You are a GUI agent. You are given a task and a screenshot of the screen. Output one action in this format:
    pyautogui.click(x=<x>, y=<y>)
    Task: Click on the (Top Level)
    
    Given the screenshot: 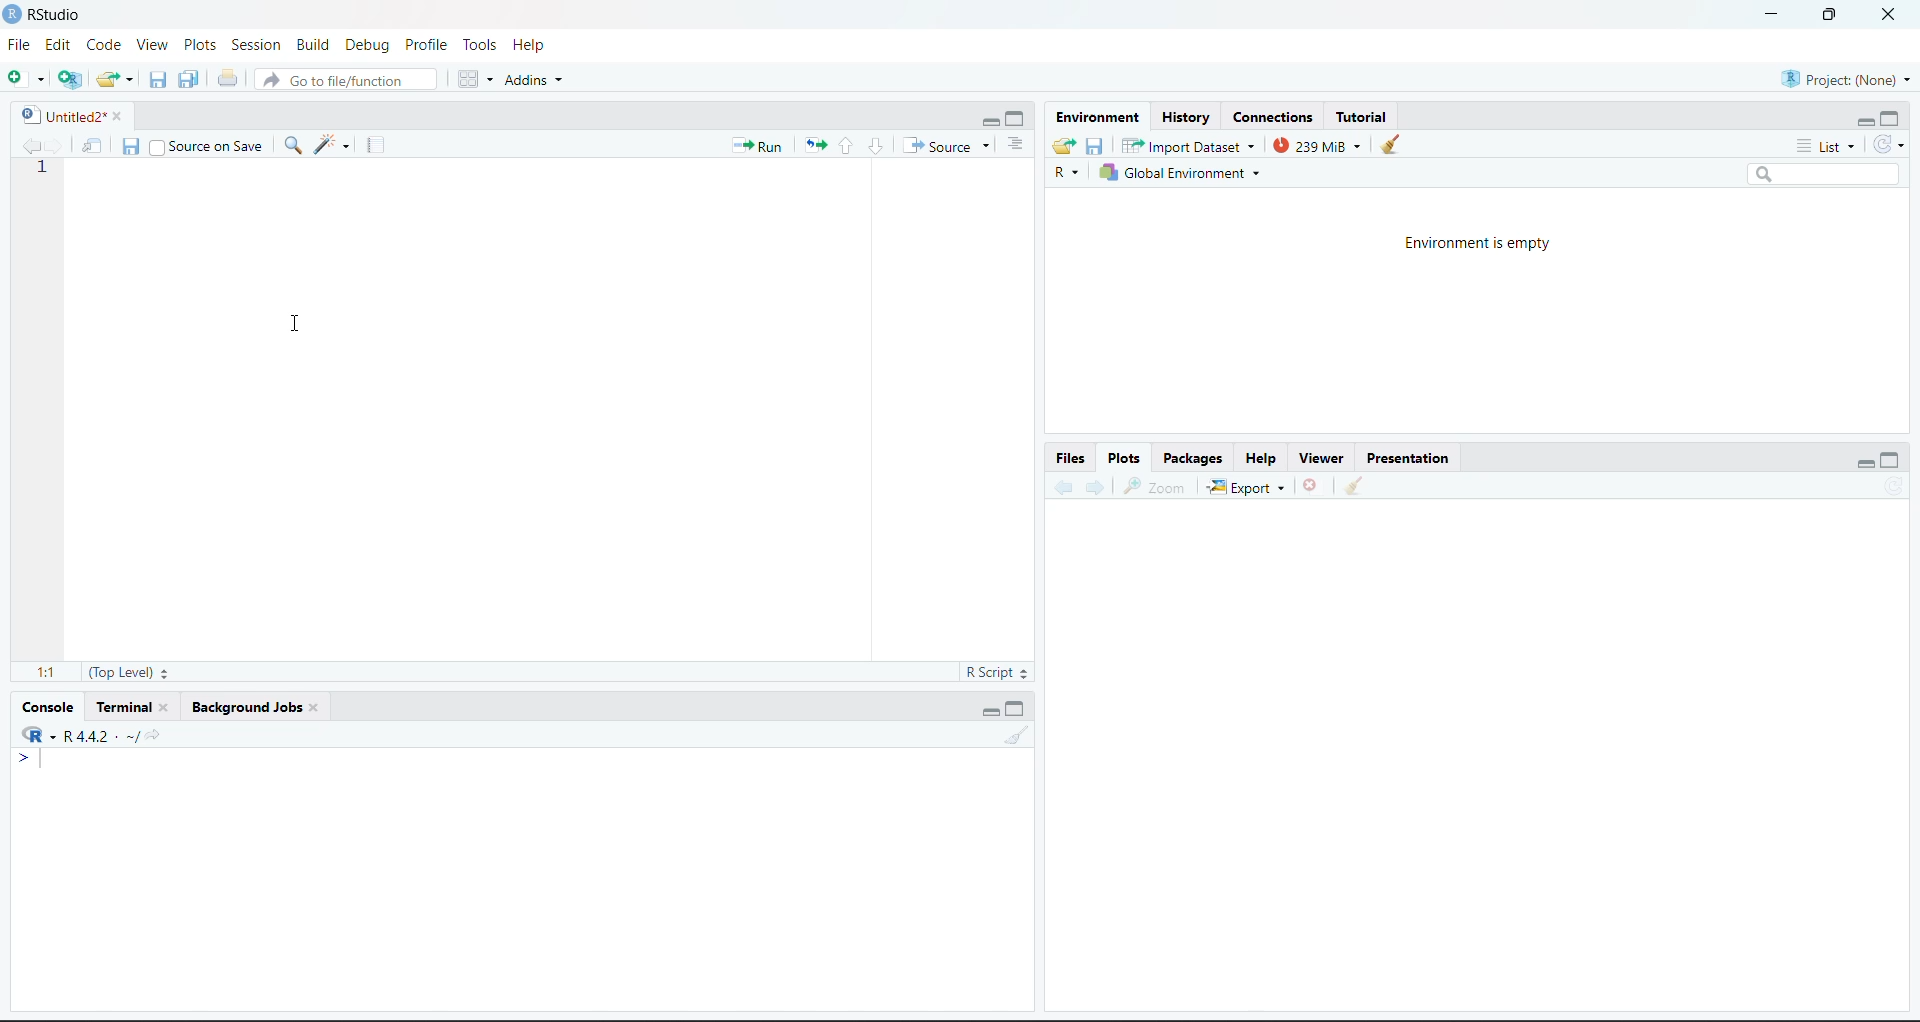 What is the action you would take?
    pyautogui.click(x=131, y=672)
    